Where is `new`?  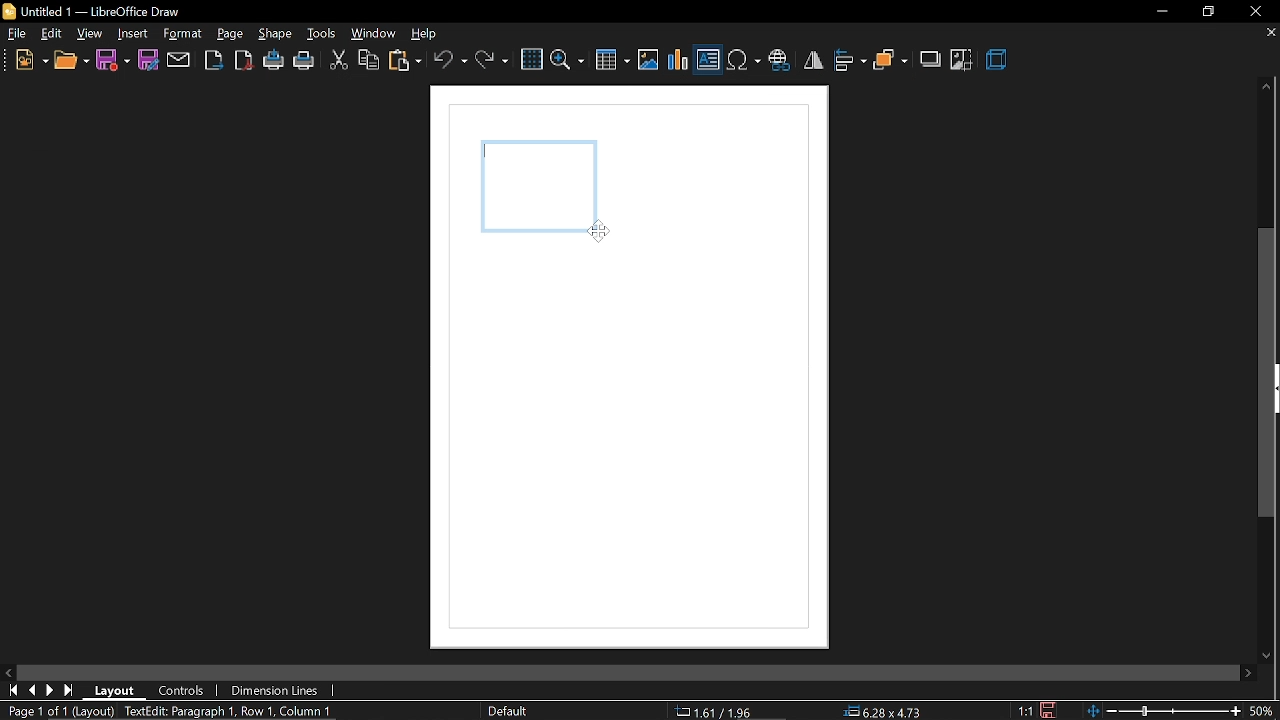 new is located at coordinates (31, 62).